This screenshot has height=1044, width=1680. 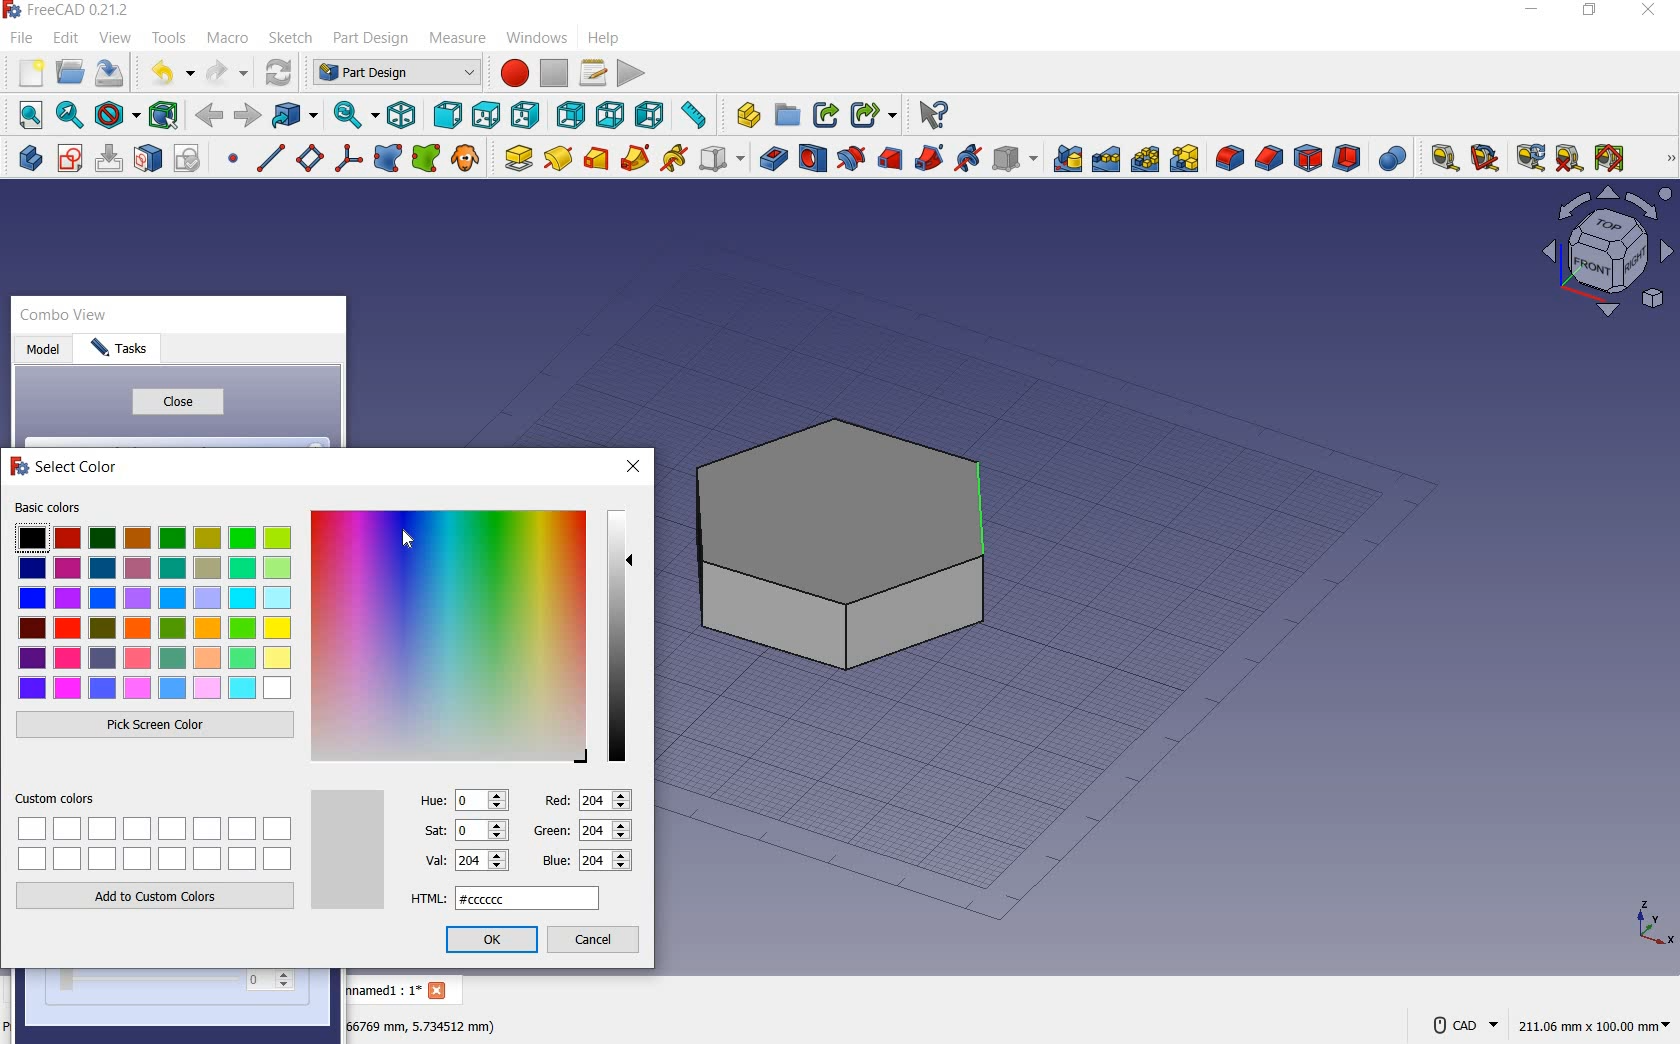 What do you see at coordinates (505, 898) in the screenshot?
I see `HTML: #cccccc` at bounding box center [505, 898].